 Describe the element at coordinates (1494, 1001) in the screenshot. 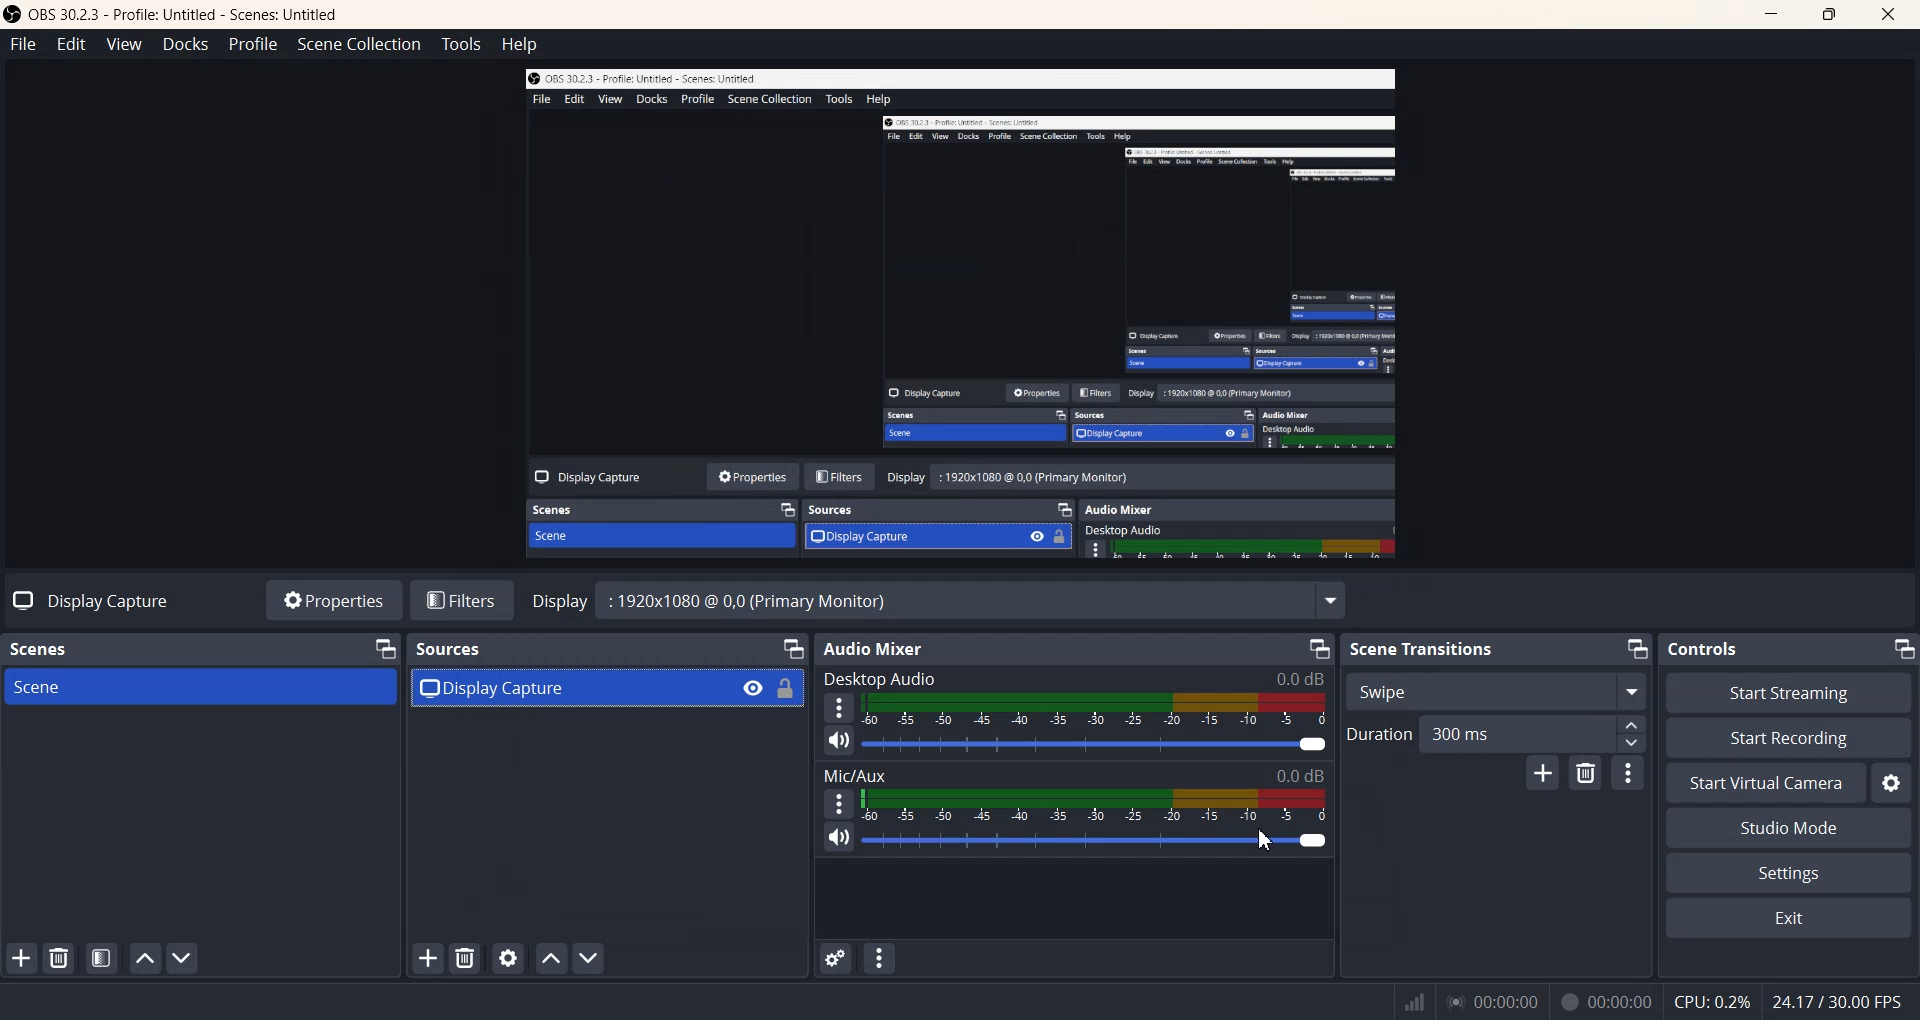

I see `00.00.00` at that location.